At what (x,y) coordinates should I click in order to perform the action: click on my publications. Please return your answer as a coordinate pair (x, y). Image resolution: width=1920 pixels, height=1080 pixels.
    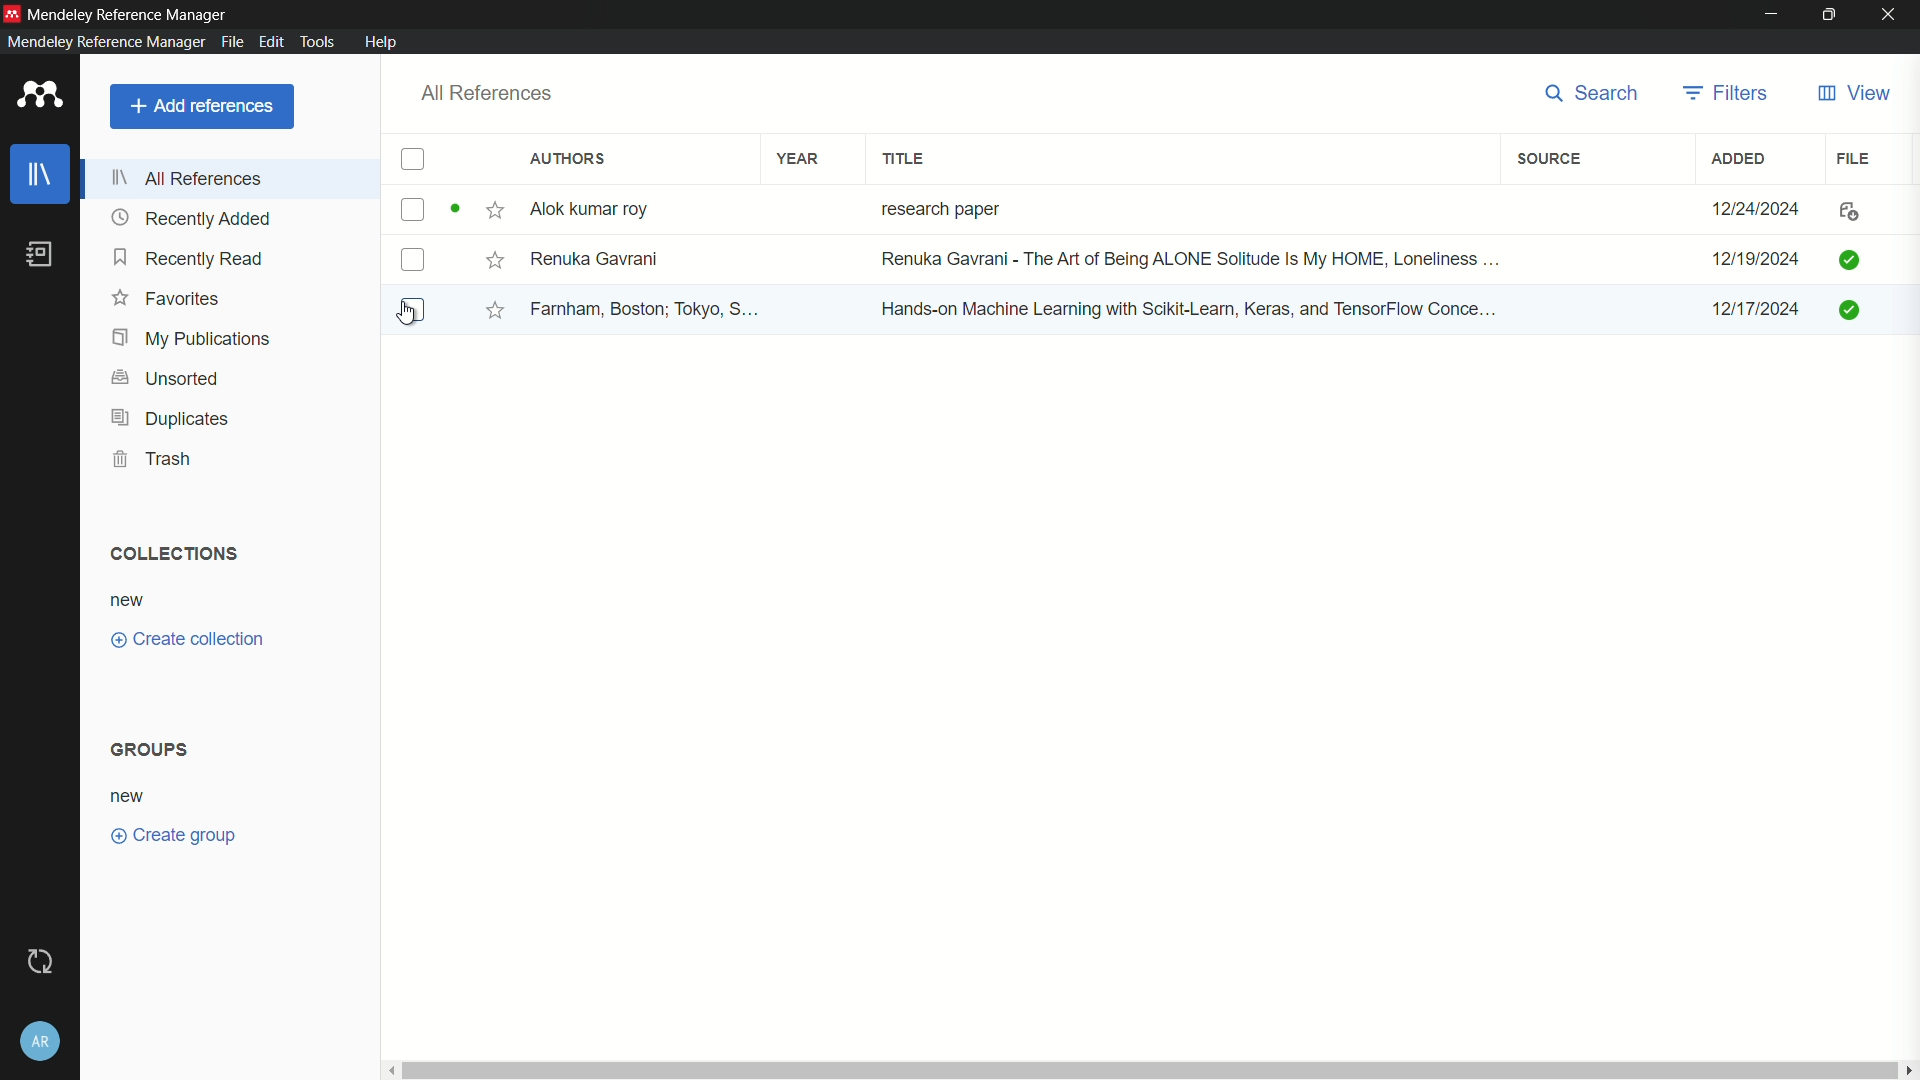
    Looking at the image, I should click on (192, 337).